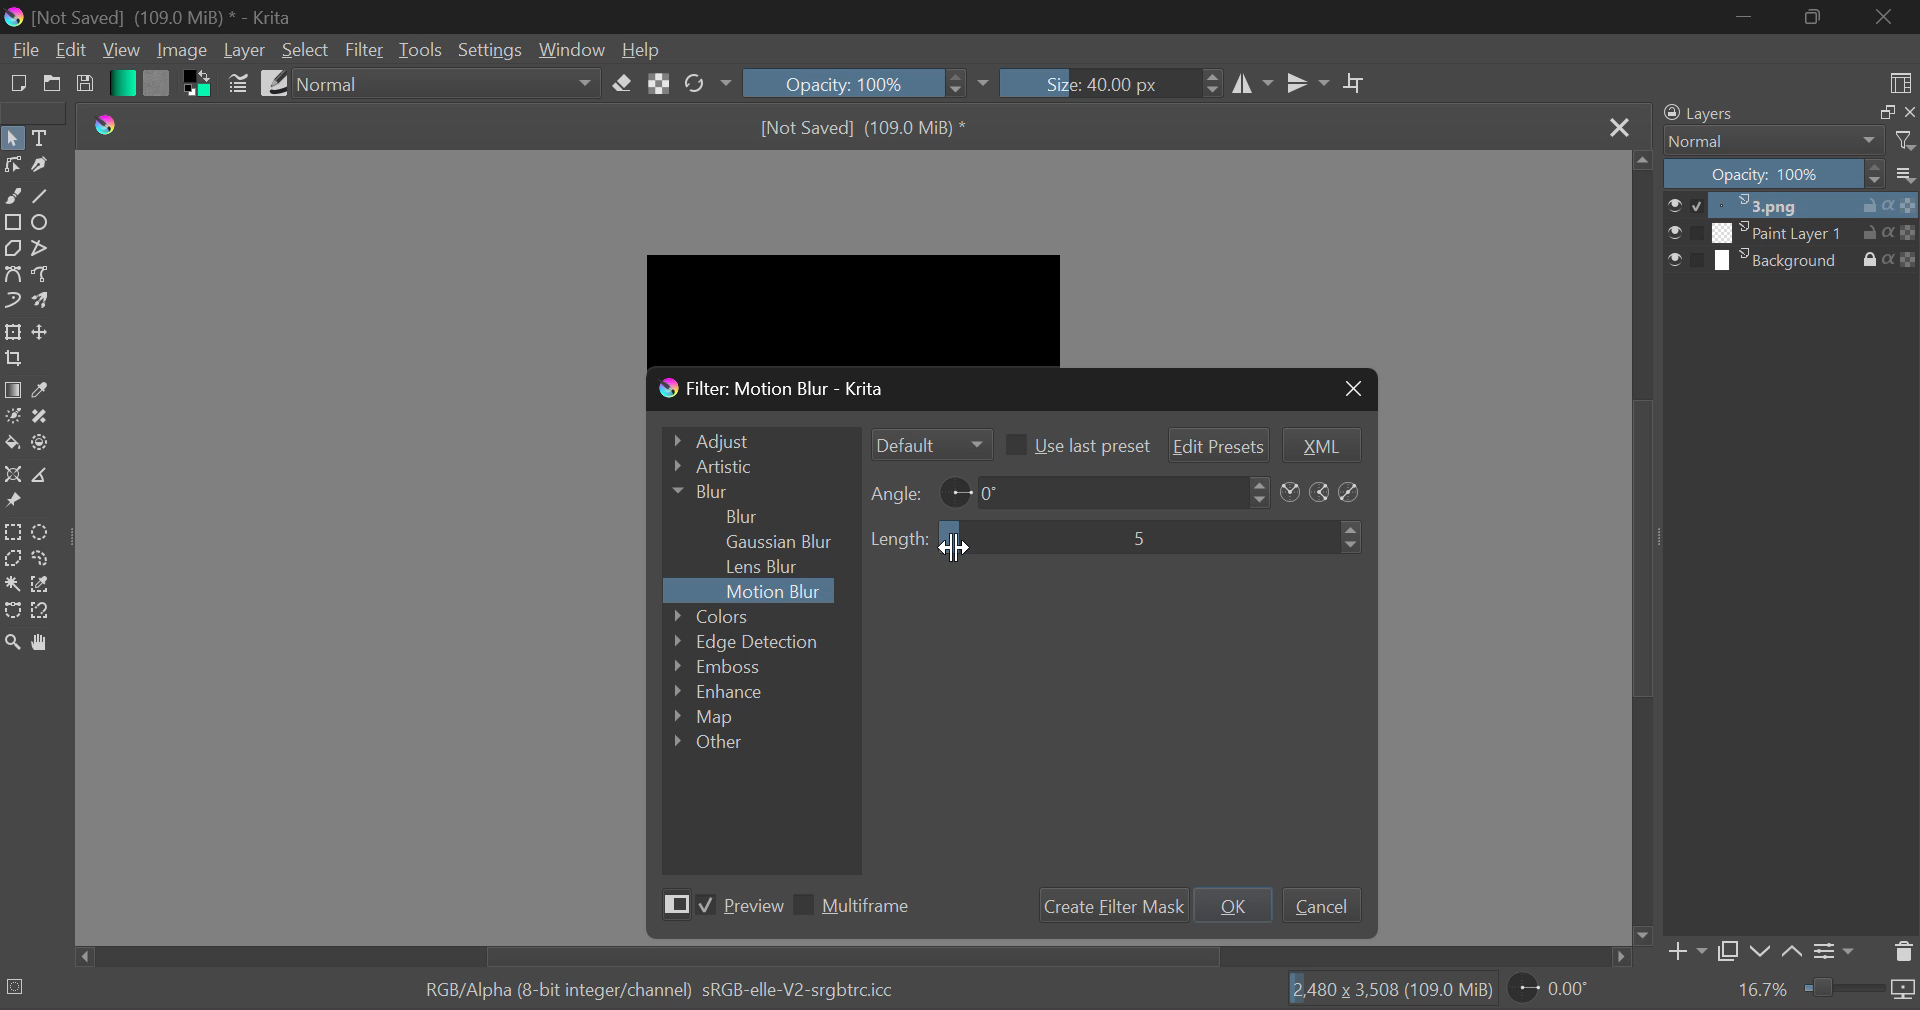 The image size is (1920, 1010). I want to click on Cancel, so click(1321, 904).